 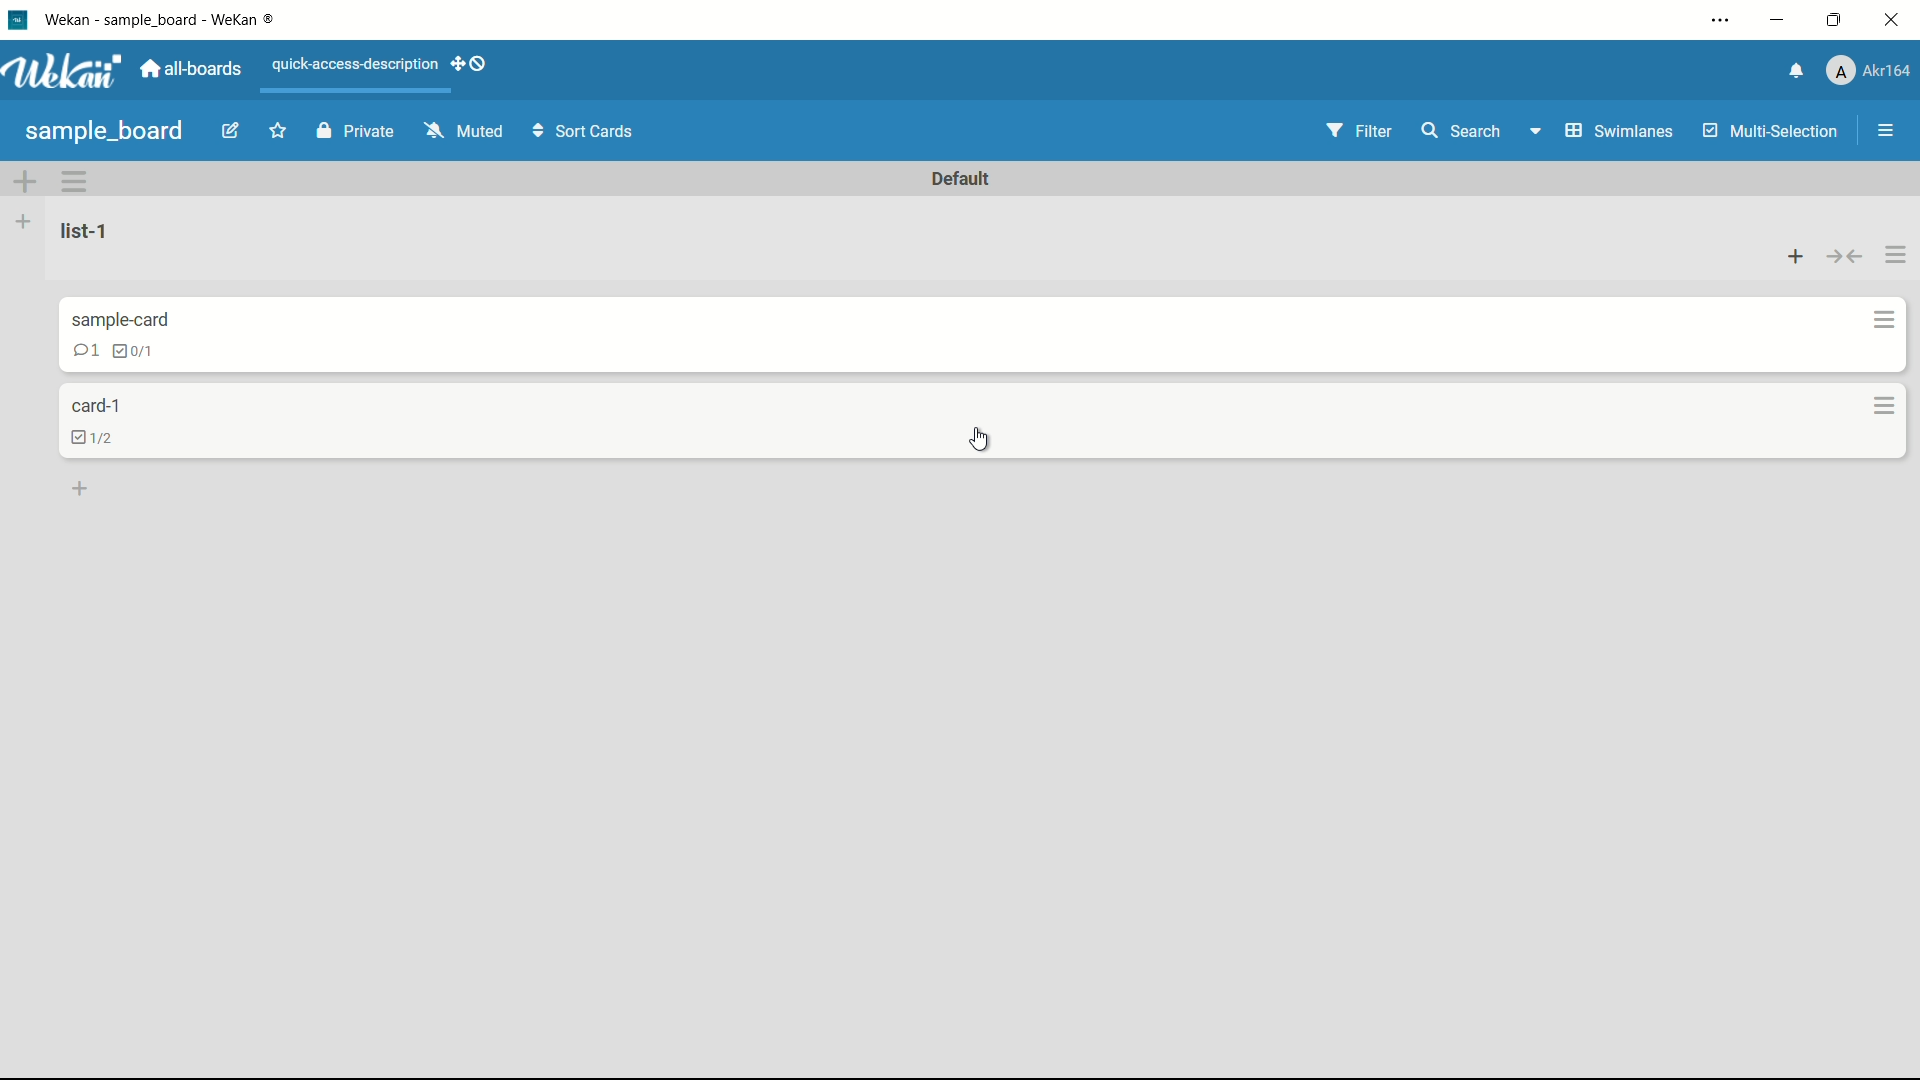 What do you see at coordinates (1882, 318) in the screenshot?
I see `card actions` at bounding box center [1882, 318].